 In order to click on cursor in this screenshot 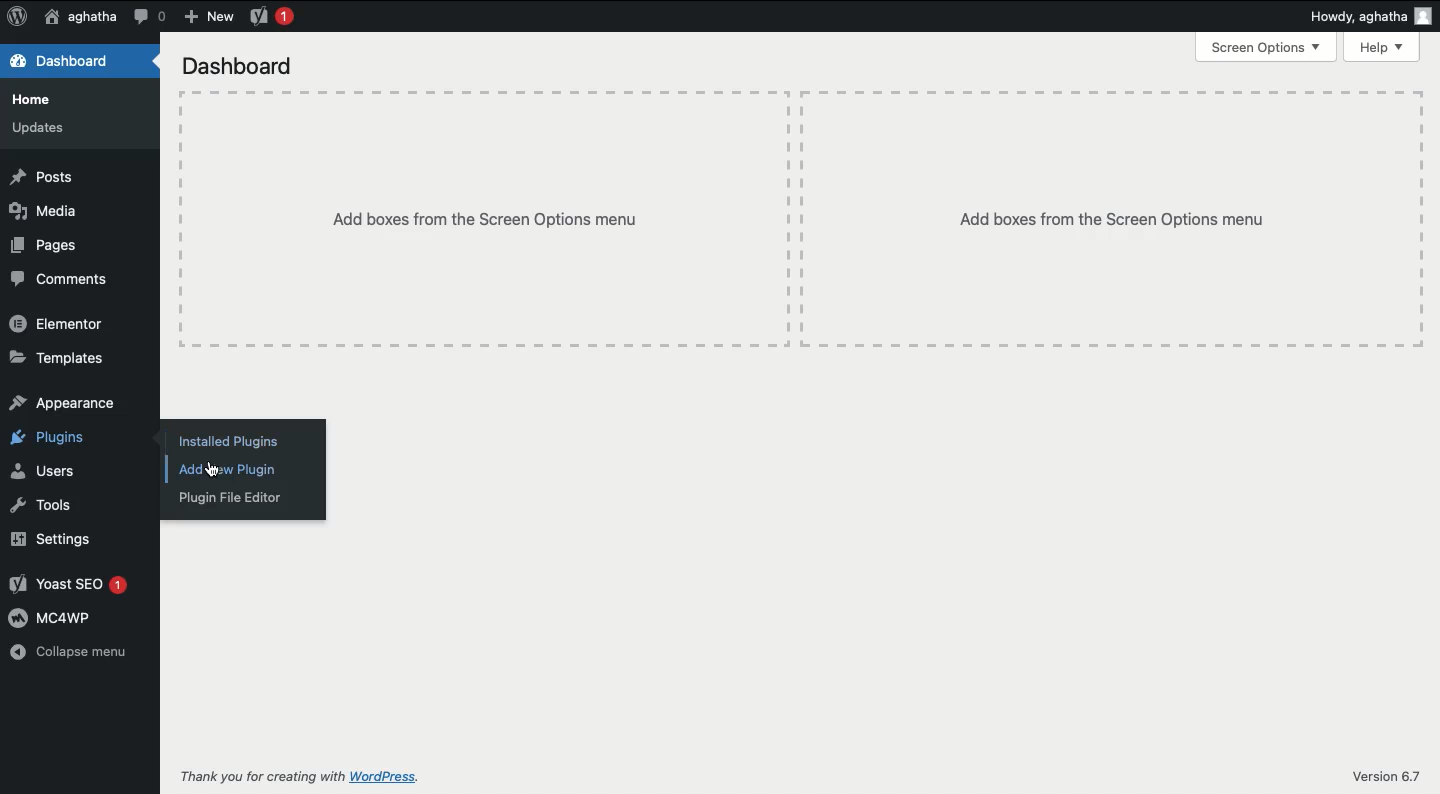, I will do `click(219, 472)`.